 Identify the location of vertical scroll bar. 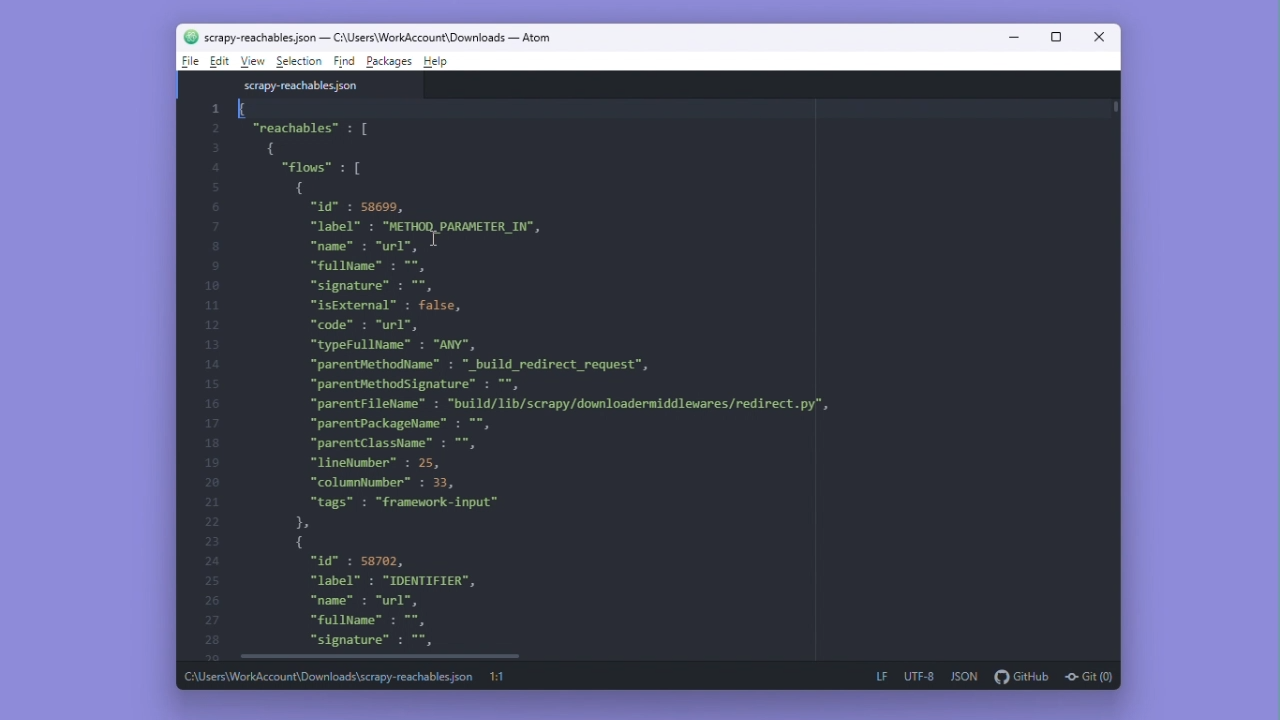
(1118, 108).